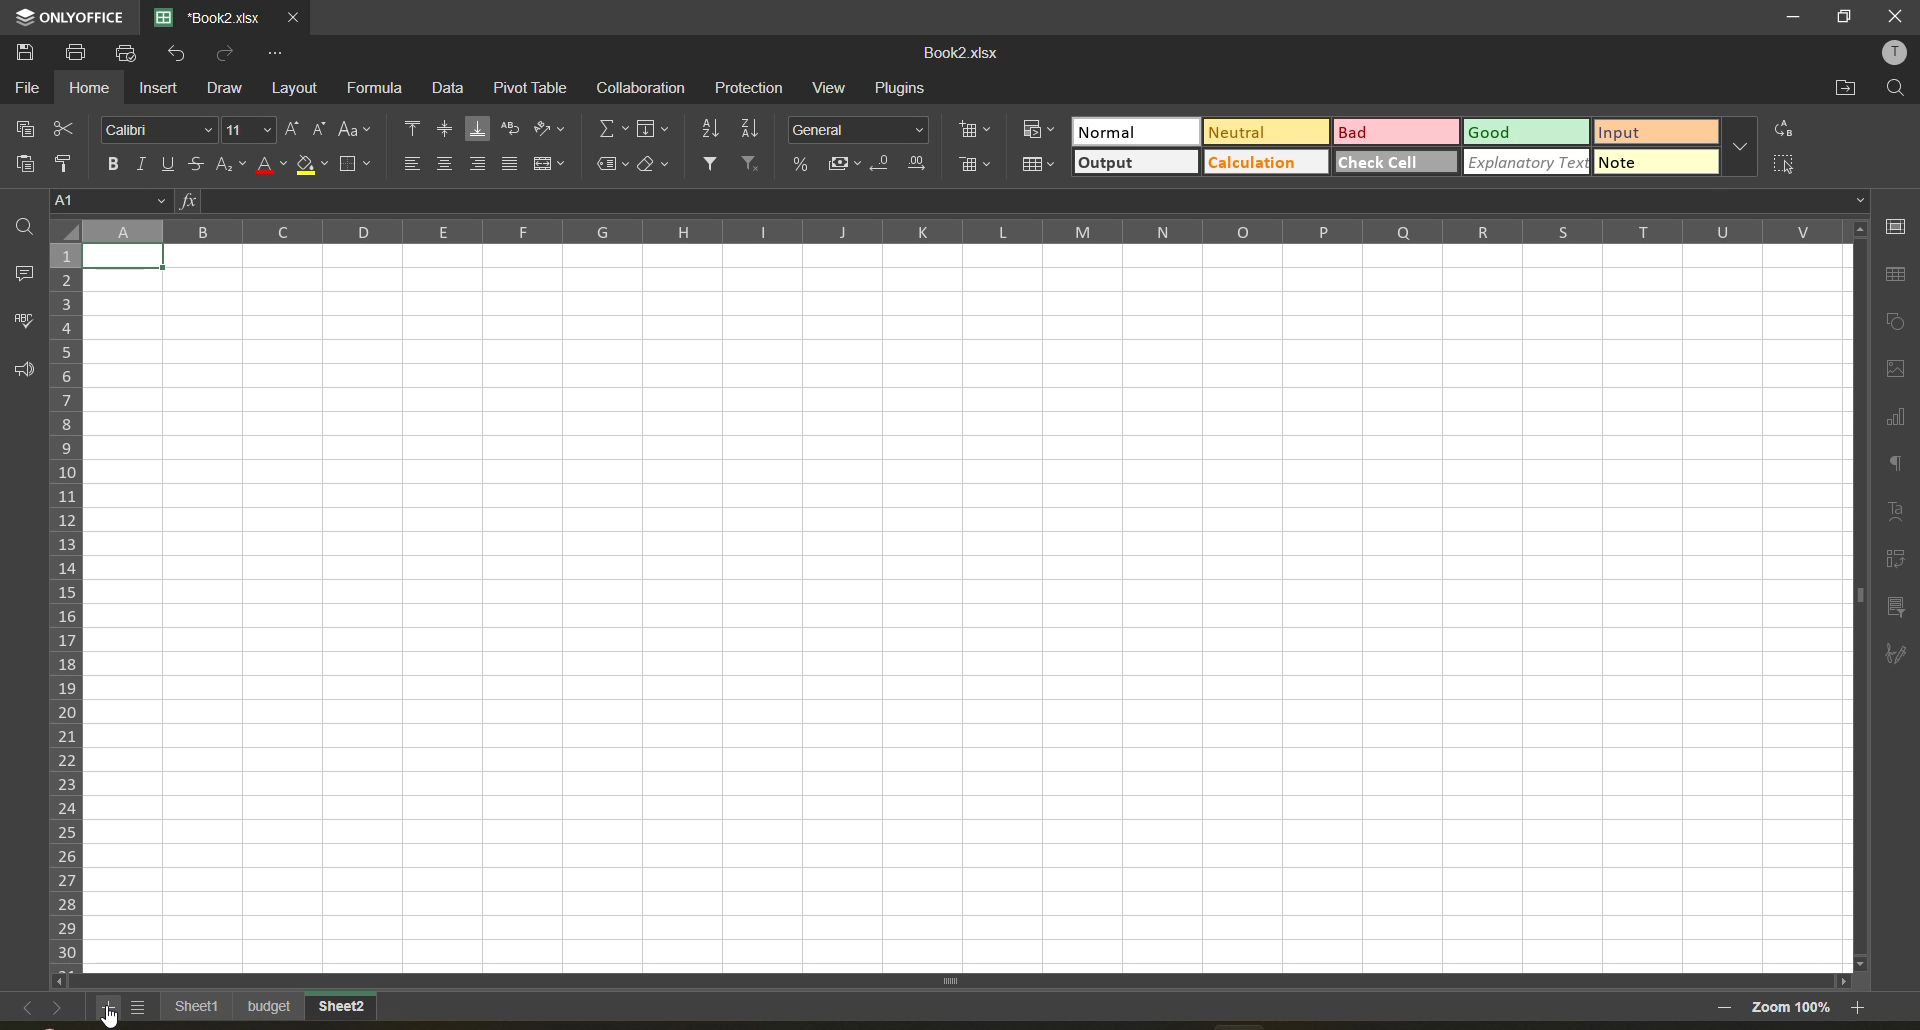 The width and height of the screenshot is (1920, 1030). Describe the element at coordinates (25, 165) in the screenshot. I see `paste` at that location.